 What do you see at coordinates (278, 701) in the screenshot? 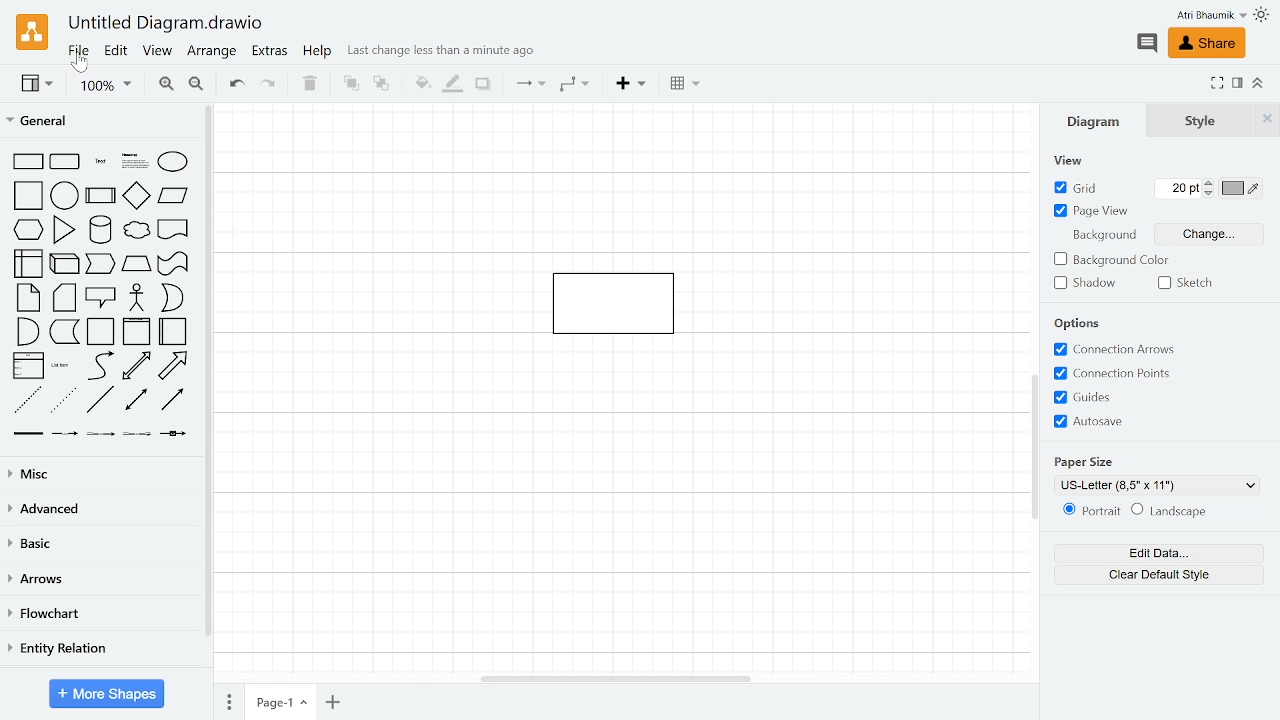
I see `Current page` at bounding box center [278, 701].